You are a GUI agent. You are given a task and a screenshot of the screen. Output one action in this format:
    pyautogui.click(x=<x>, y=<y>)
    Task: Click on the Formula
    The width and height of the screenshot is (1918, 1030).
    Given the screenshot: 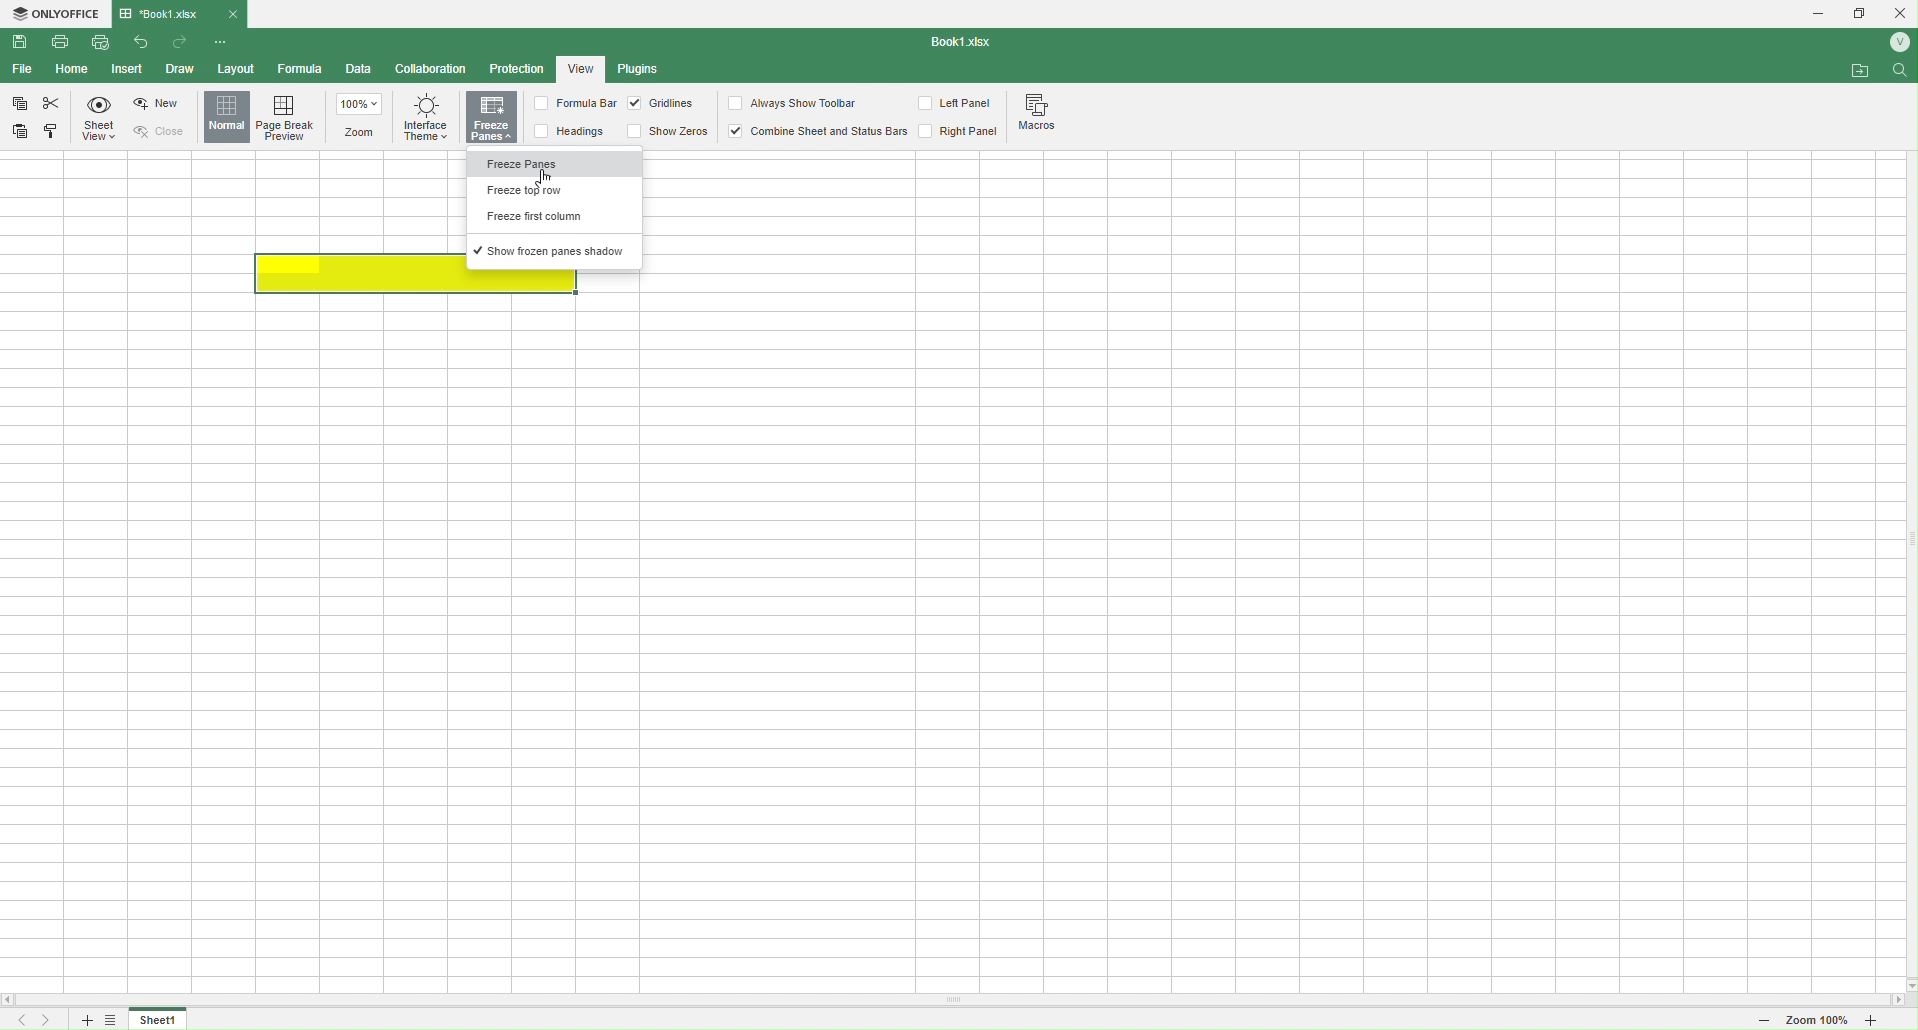 What is the action you would take?
    pyautogui.click(x=301, y=69)
    